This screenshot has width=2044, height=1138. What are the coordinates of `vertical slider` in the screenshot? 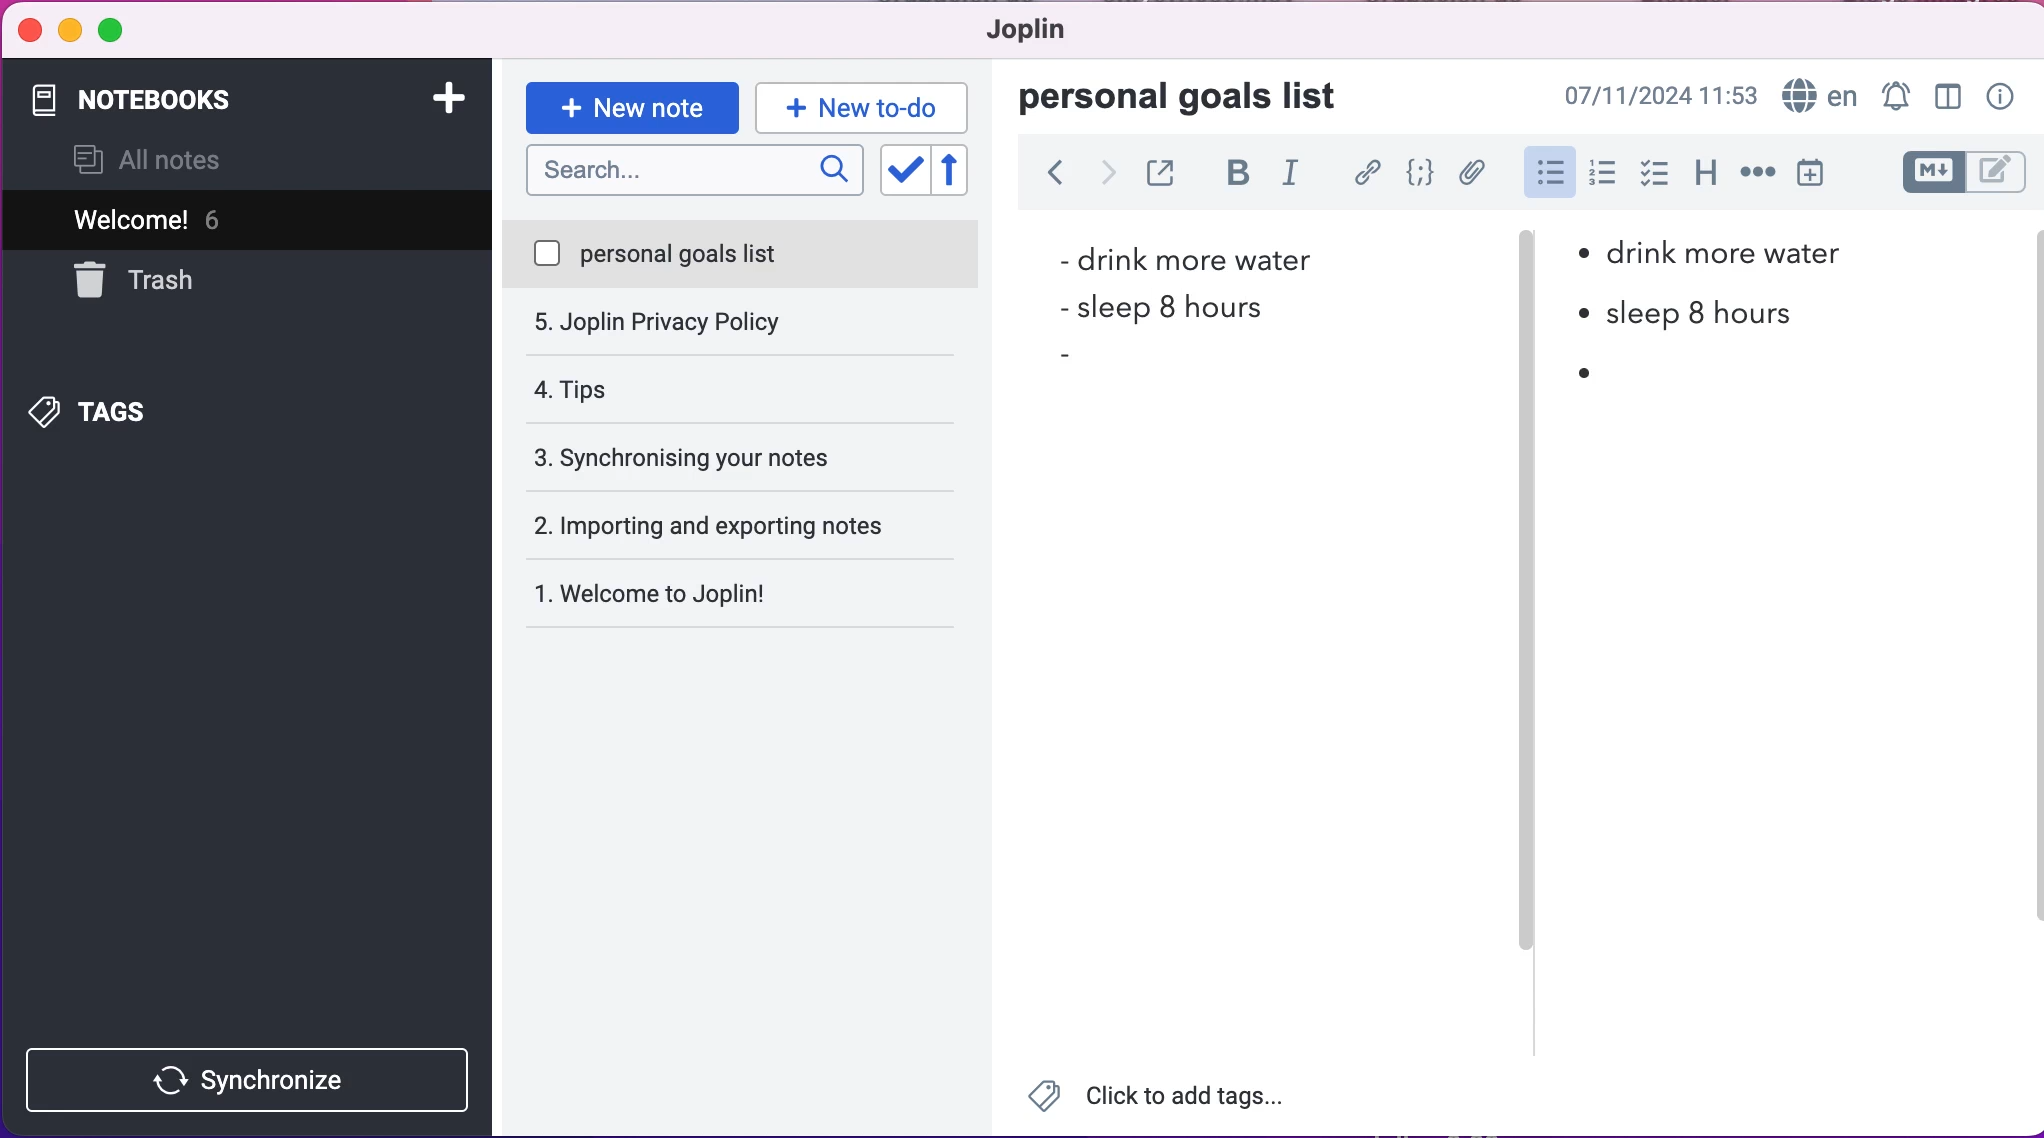 It's located at (1525, 300).